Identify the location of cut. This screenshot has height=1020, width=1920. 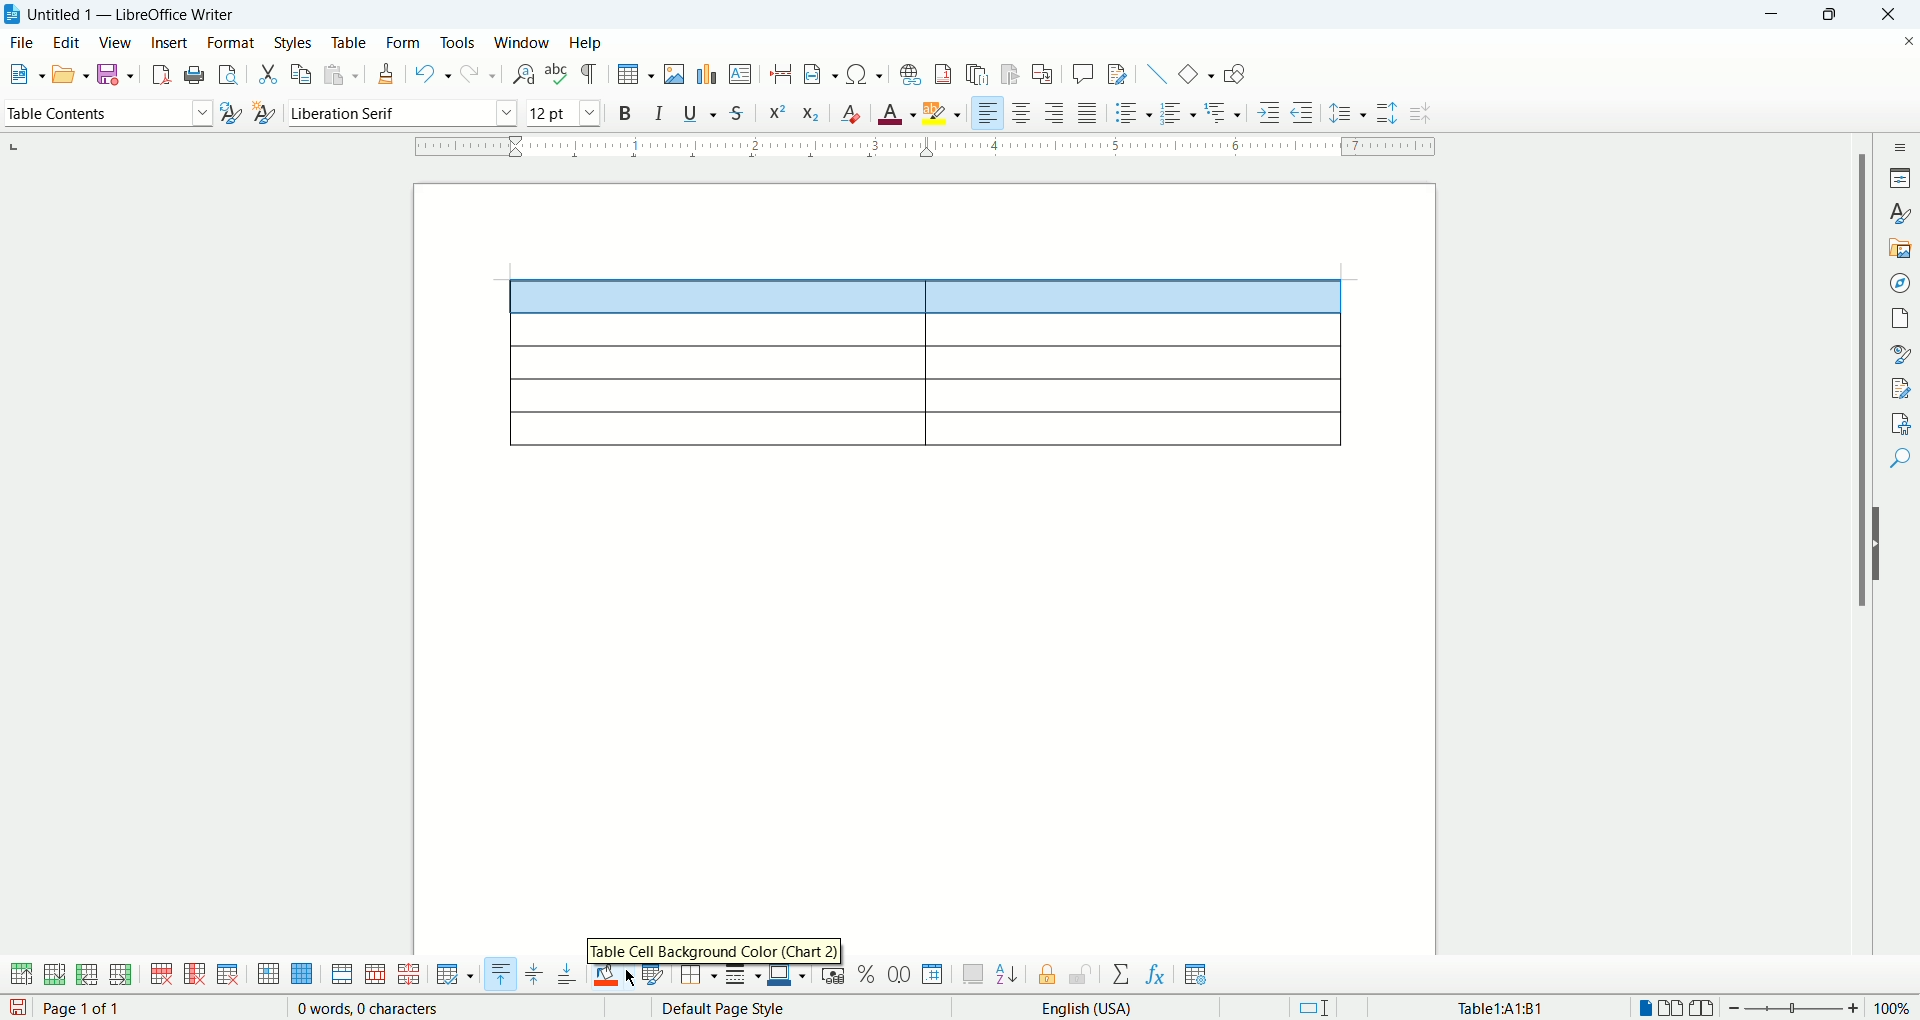
(269, 76).